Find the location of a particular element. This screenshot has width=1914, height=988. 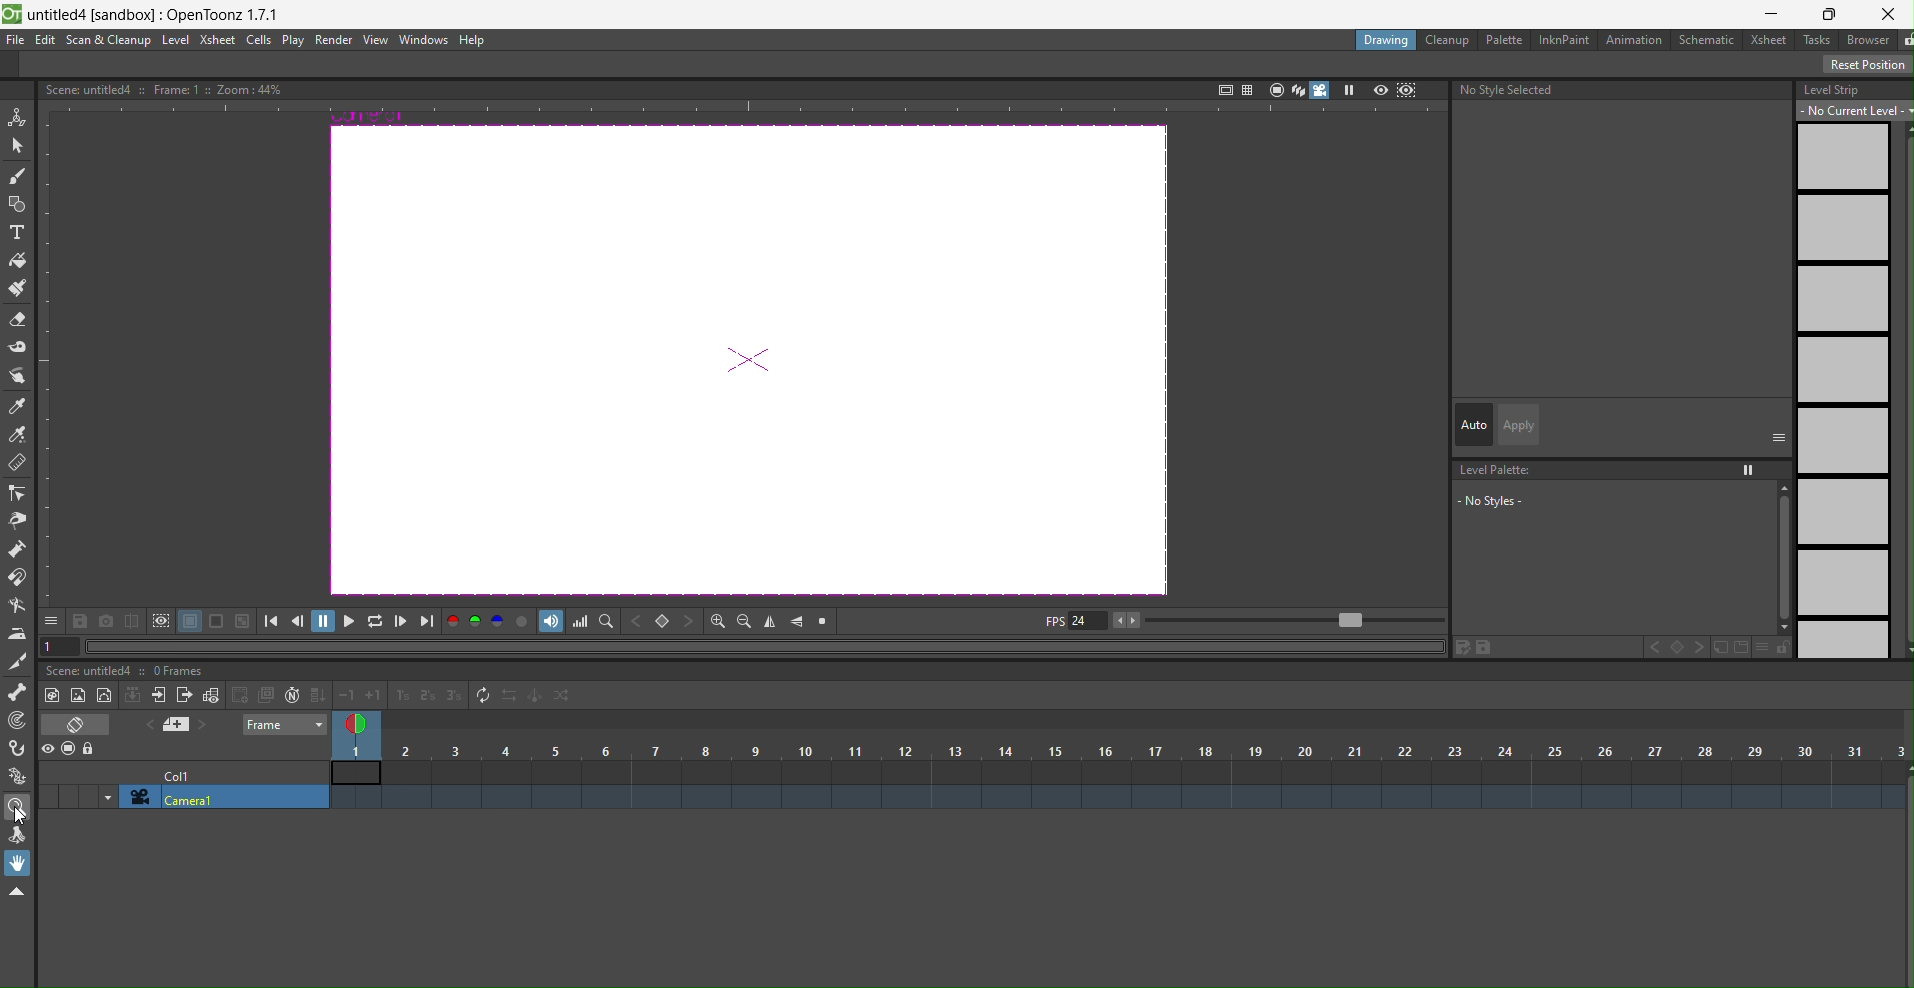

reset position is located at coordinates (1868, 65).